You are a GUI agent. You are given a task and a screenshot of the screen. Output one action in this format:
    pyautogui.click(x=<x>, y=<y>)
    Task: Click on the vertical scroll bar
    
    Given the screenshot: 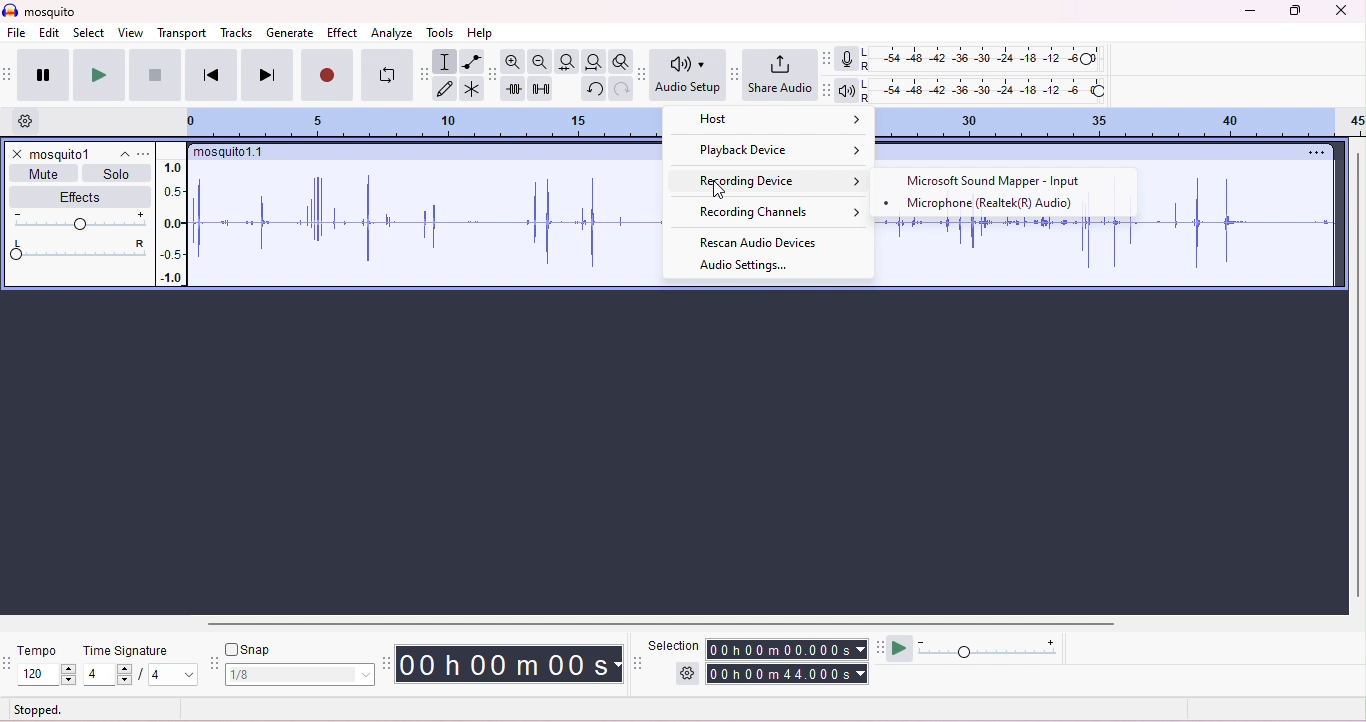 What is the action you would take?
    pyautogui.click(x=1357, y=373)
    